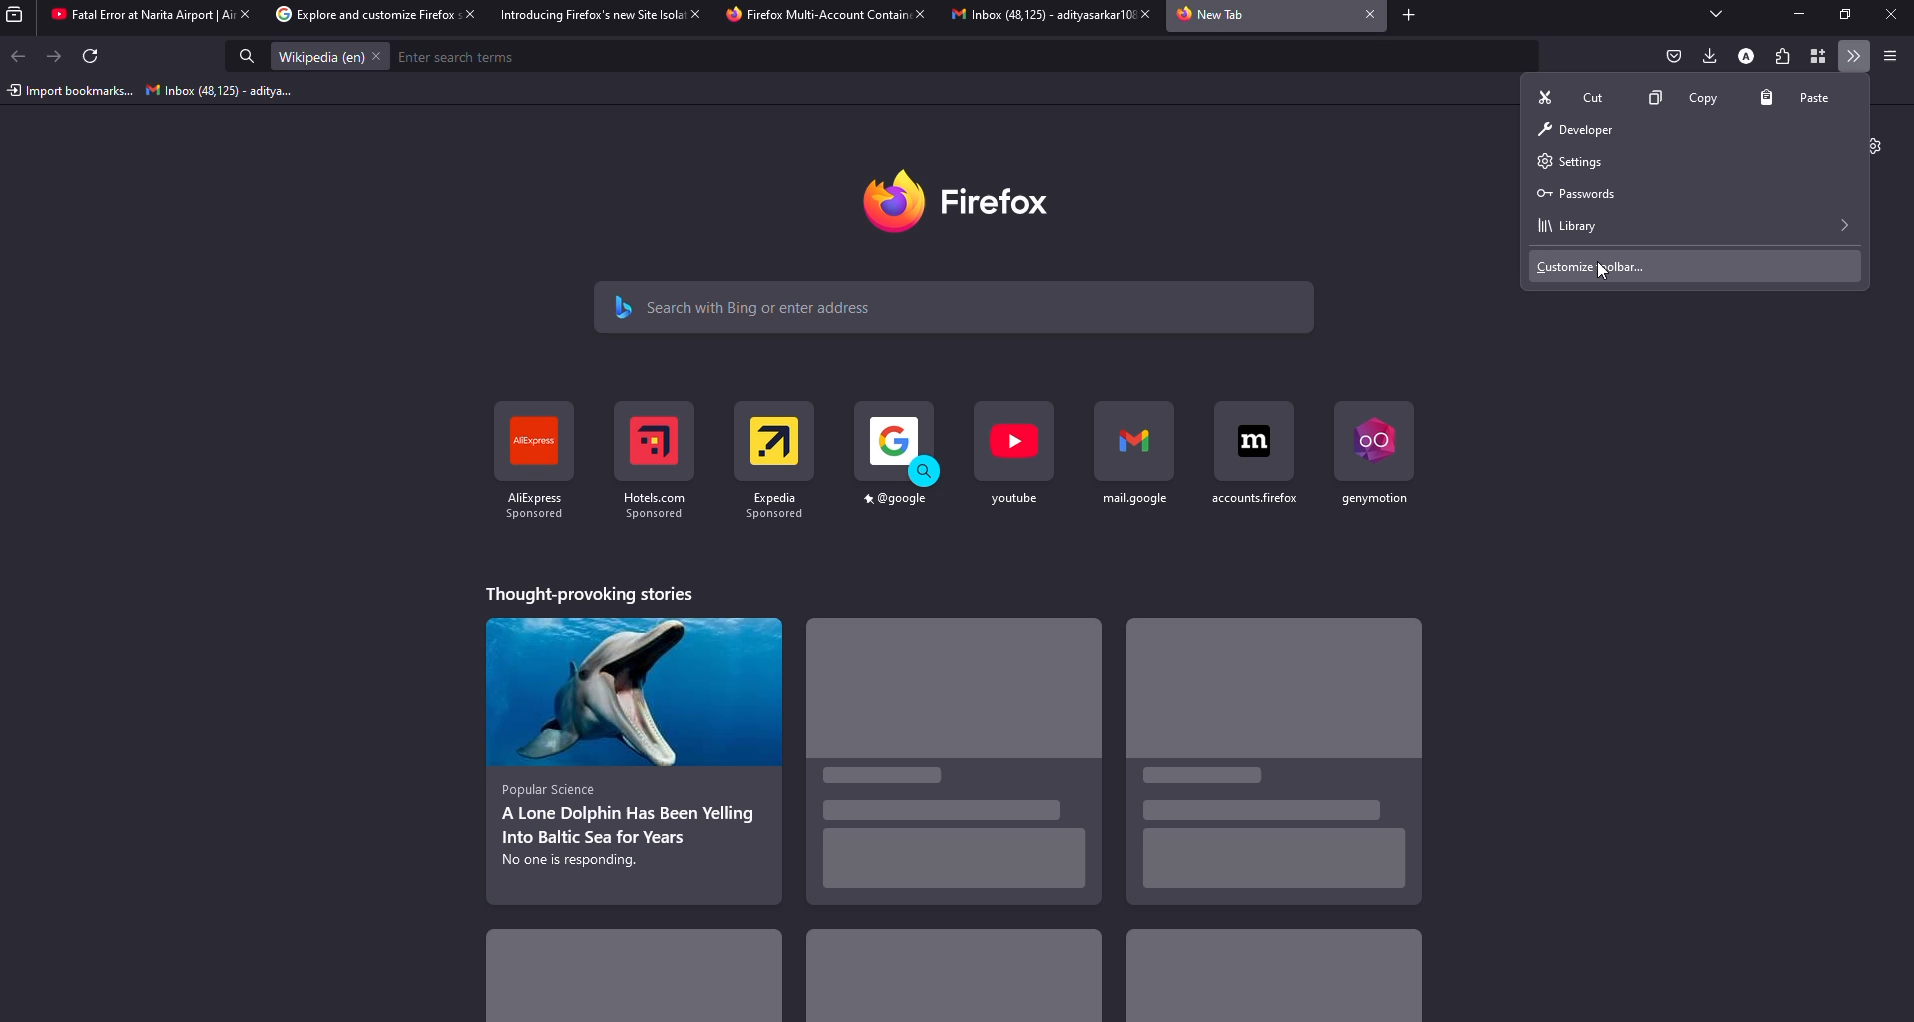  I want to click on tab, so click(1214, 16).